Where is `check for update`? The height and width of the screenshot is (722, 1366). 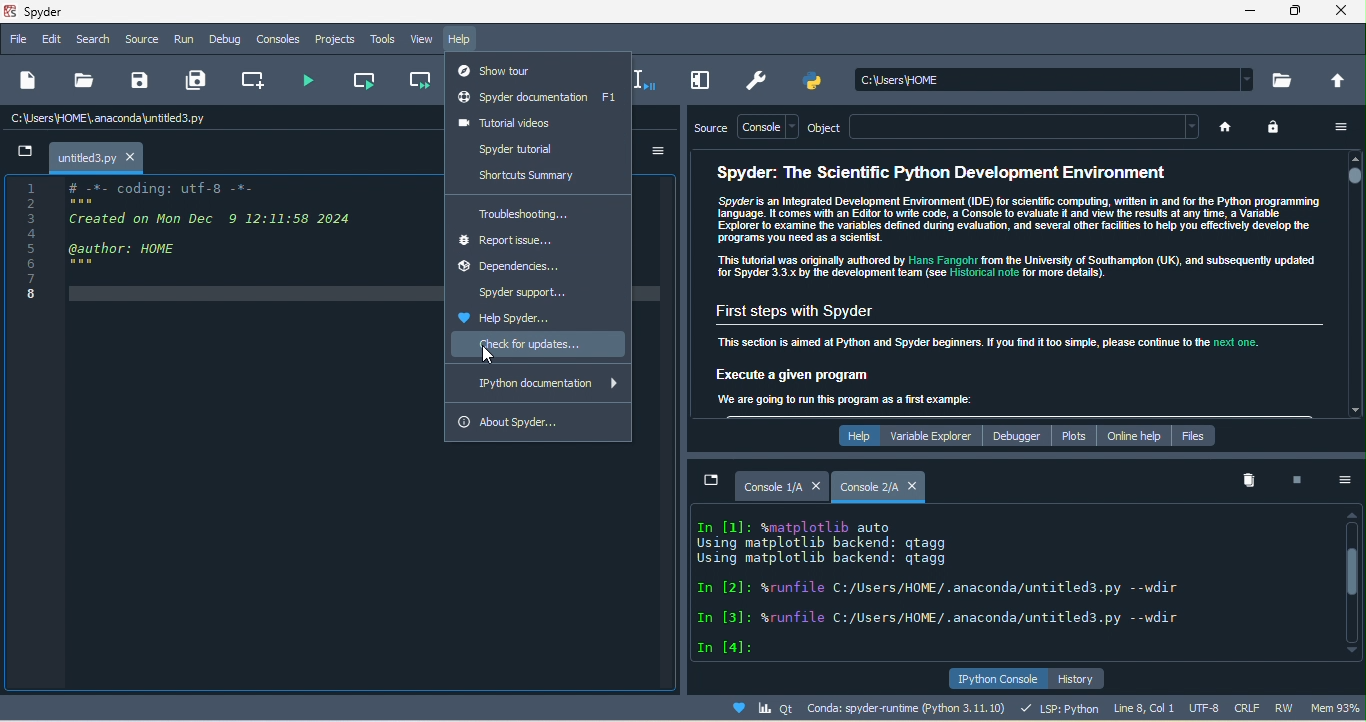 check for update is located at coordinates (541, 347).